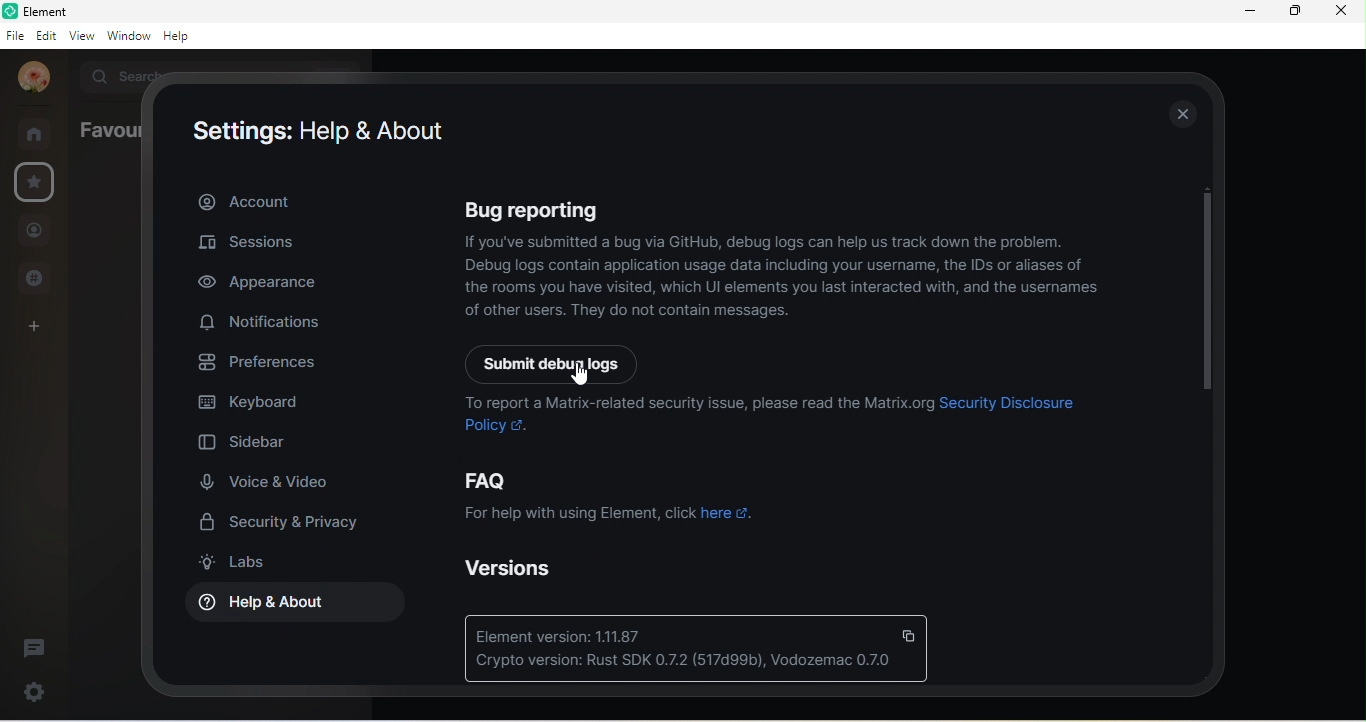  What do you see at coordinates (566, 636) in the screenshot?
I see `Element version: 1.11.87` at bounding box center [566, 636].